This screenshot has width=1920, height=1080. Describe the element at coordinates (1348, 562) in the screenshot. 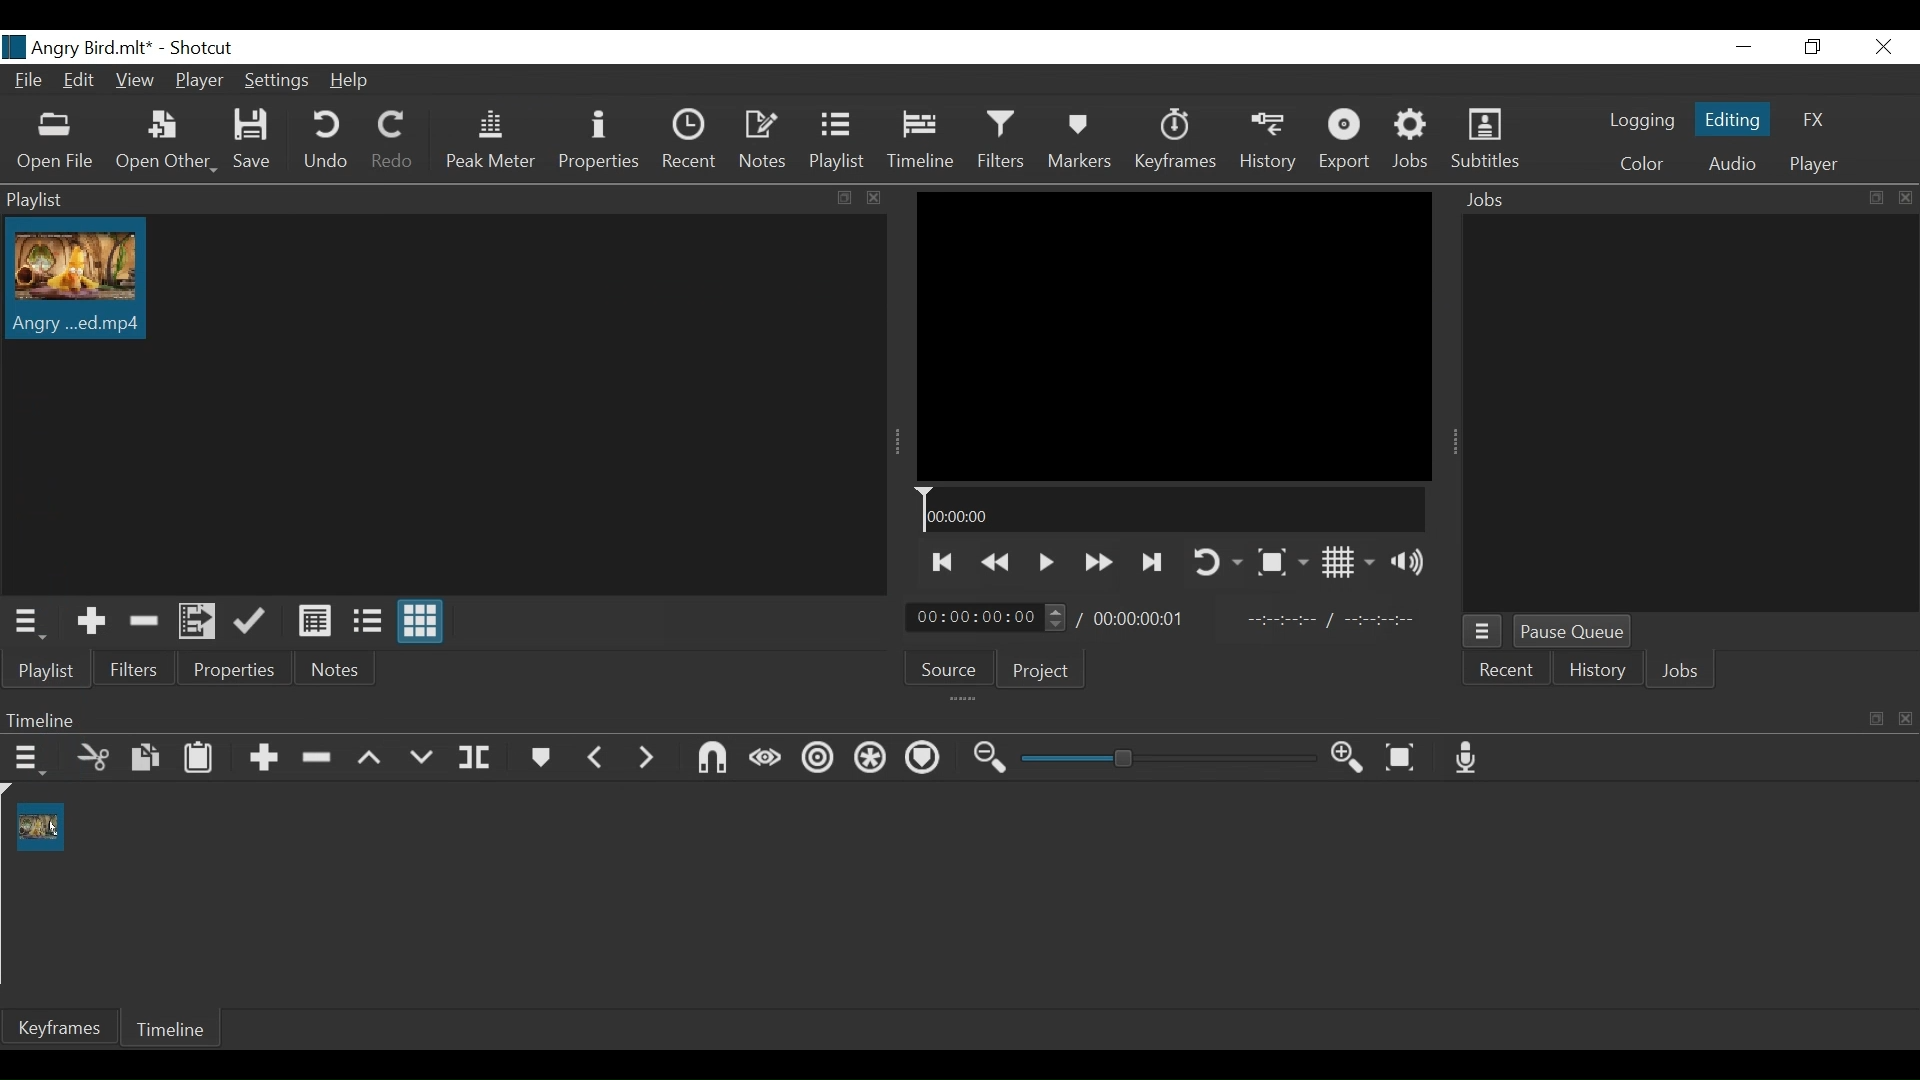

I see `Toggle display grid on the player` at that location.